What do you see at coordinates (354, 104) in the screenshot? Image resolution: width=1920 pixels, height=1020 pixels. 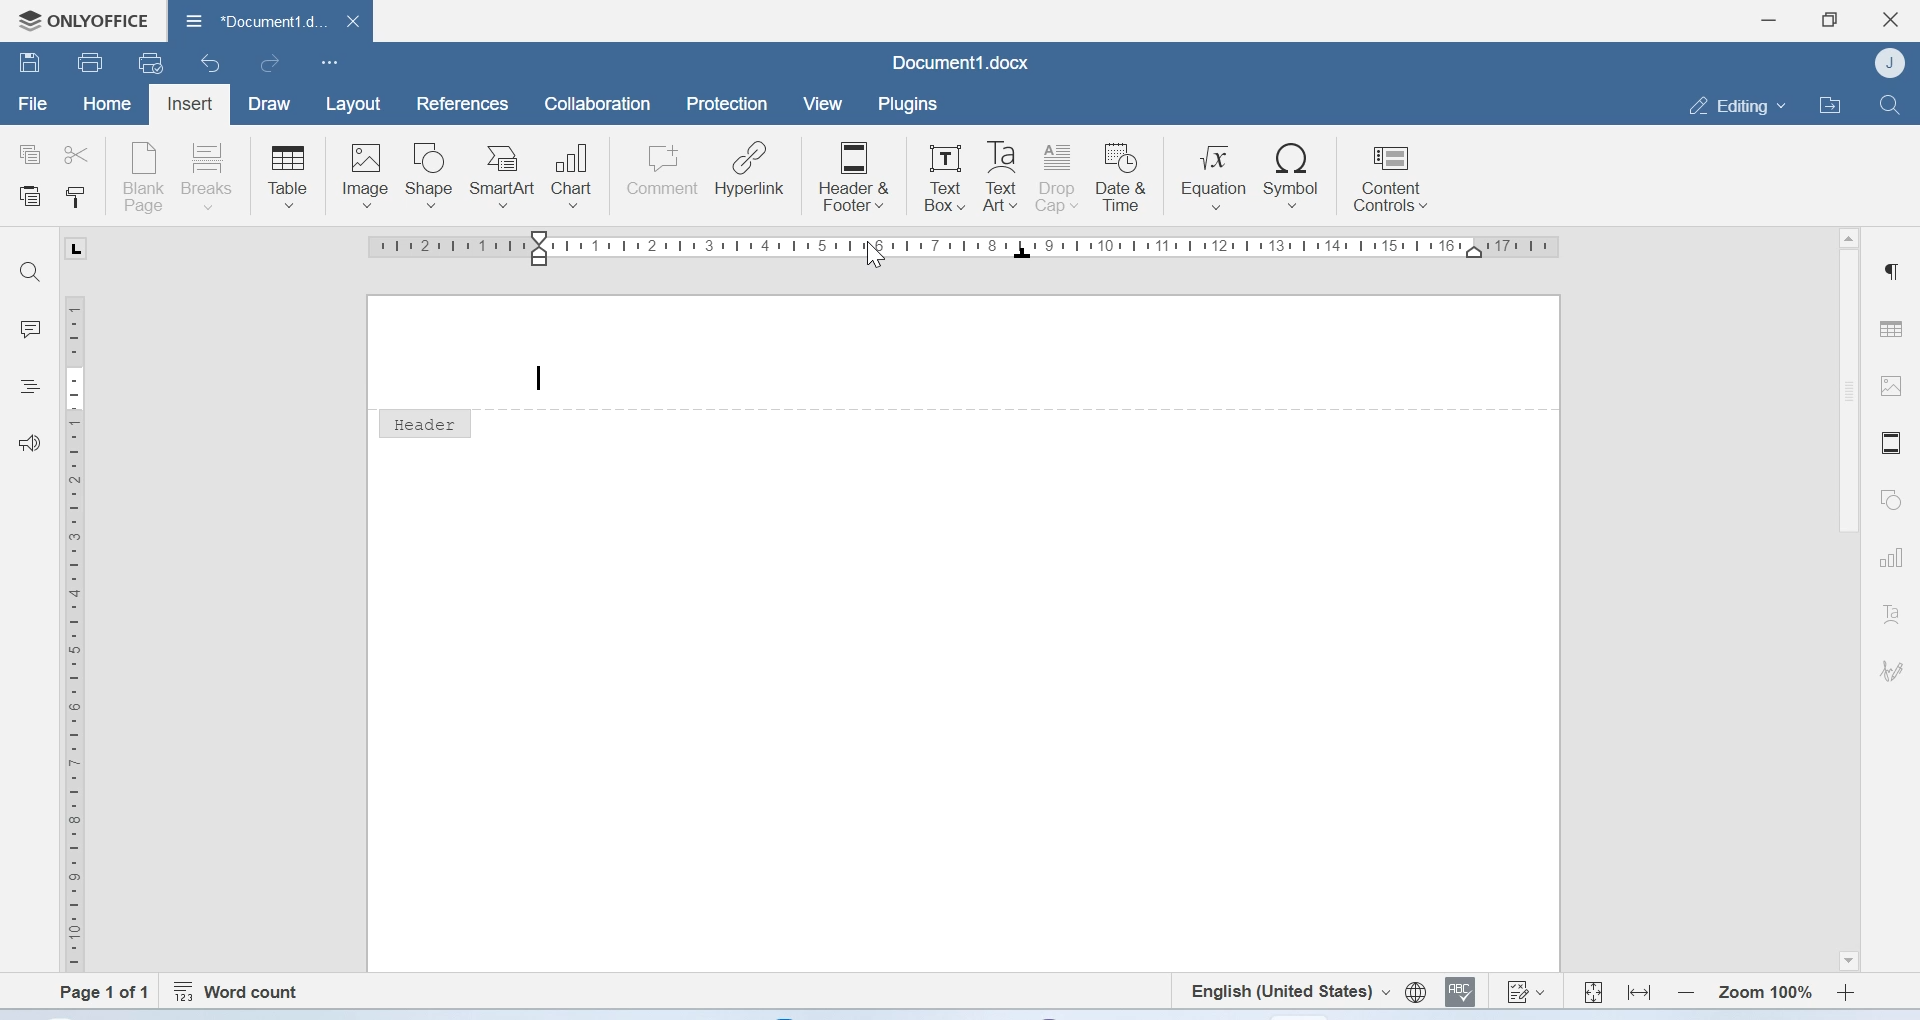 I see `Layout` at bounding box center [354, 104].